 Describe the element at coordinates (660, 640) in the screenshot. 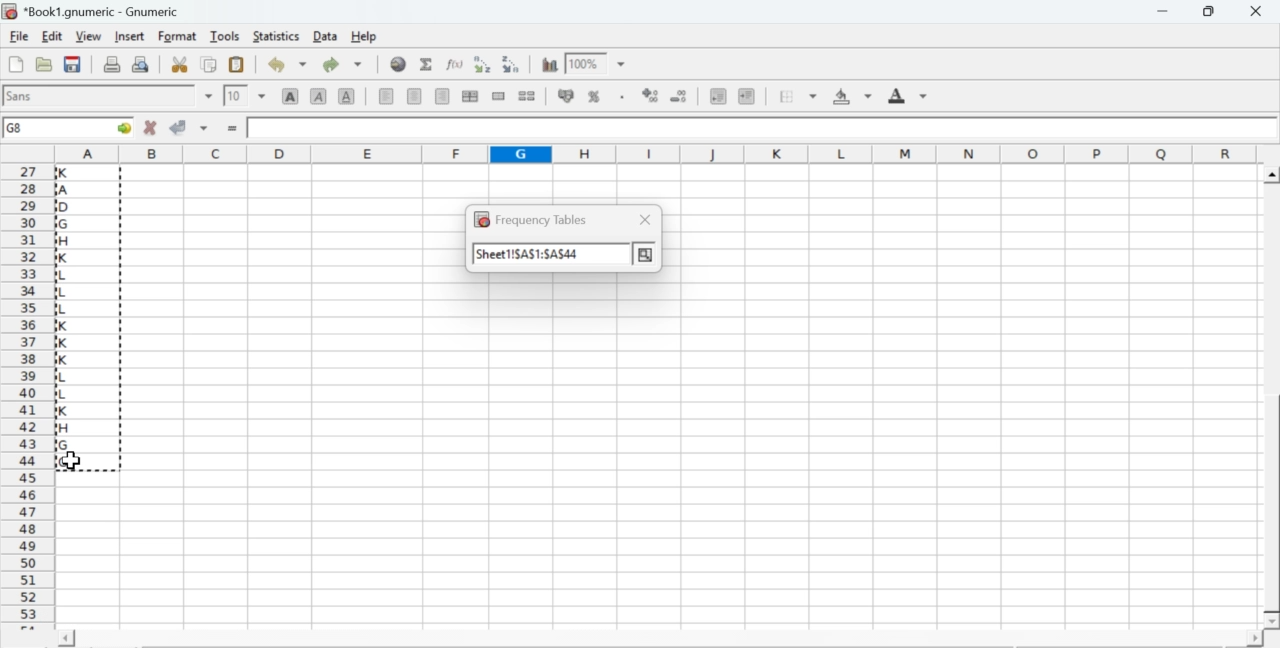

I see `scroll bar` at that location.